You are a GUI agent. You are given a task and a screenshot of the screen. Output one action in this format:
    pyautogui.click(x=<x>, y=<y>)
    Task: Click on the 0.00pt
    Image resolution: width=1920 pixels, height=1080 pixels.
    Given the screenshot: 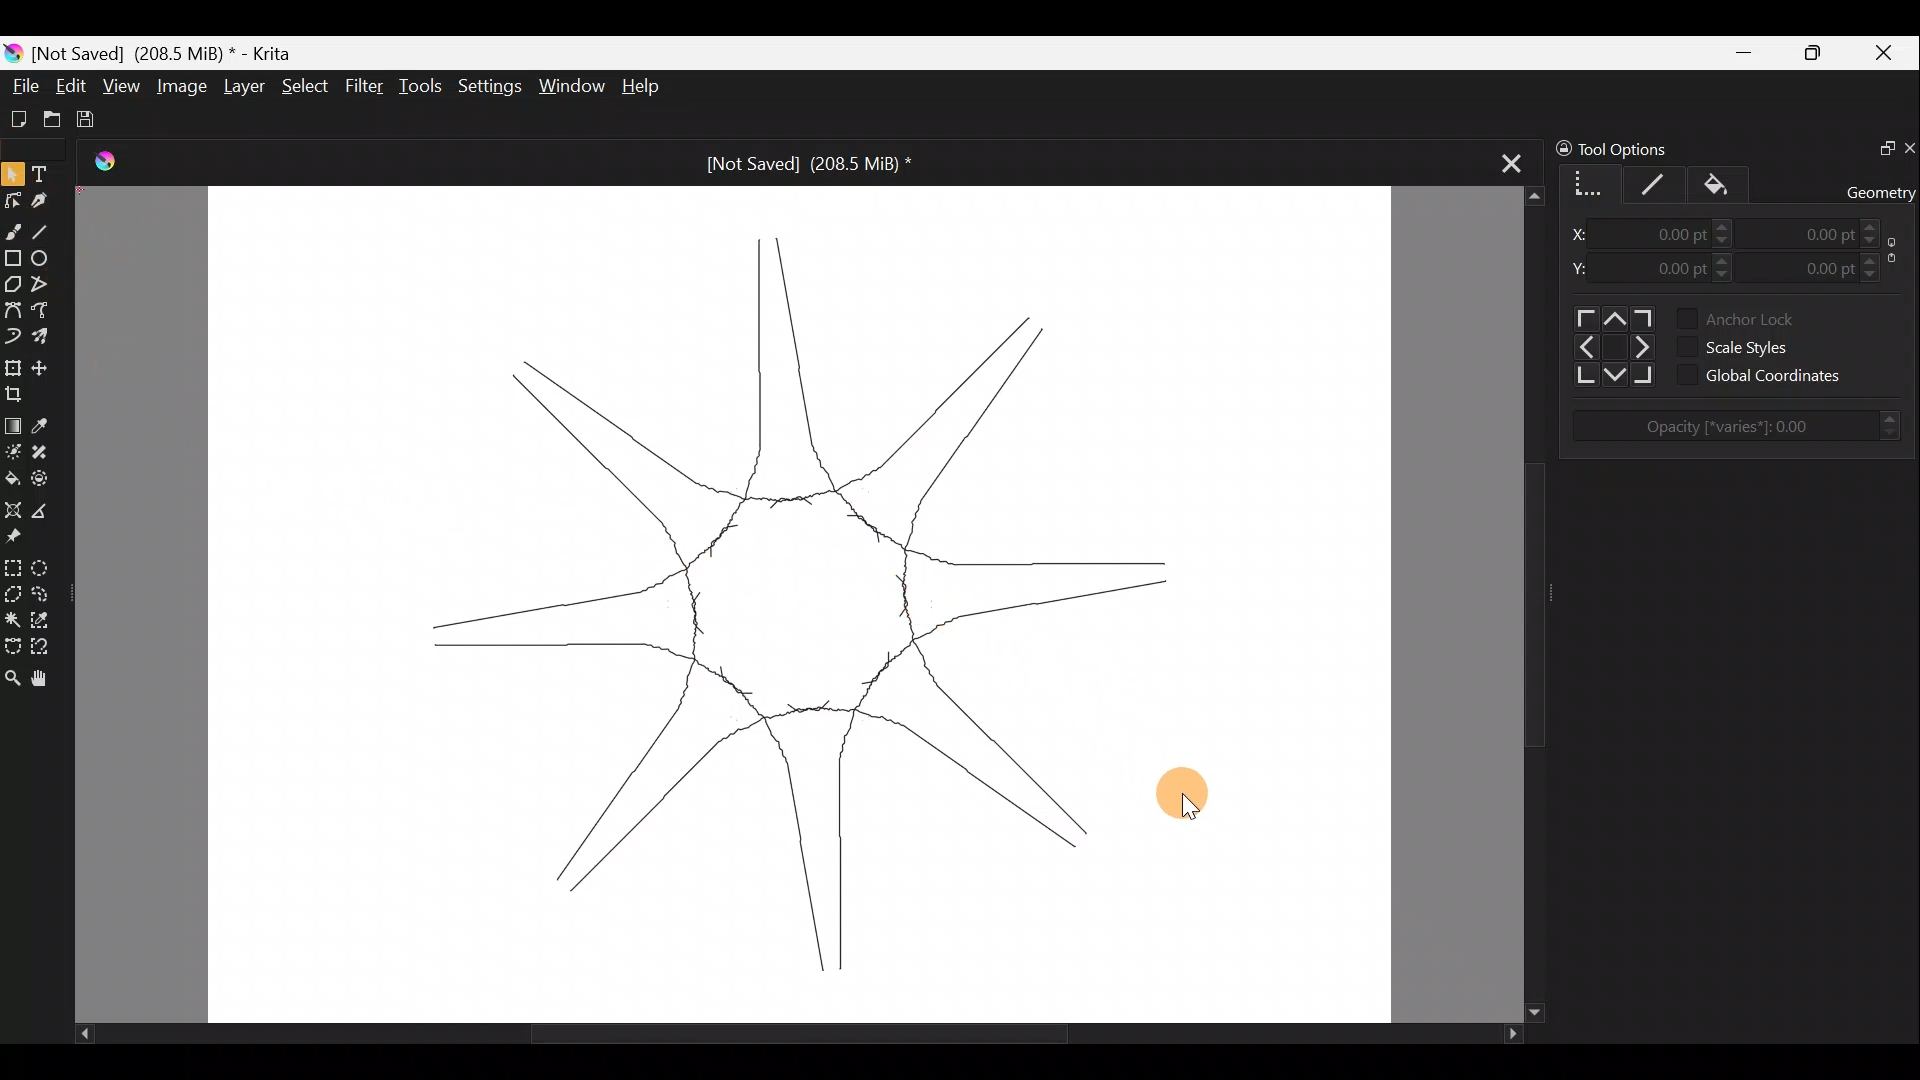 What is the action you would take?
    pyautogui.click(x=1670, y=235)
    